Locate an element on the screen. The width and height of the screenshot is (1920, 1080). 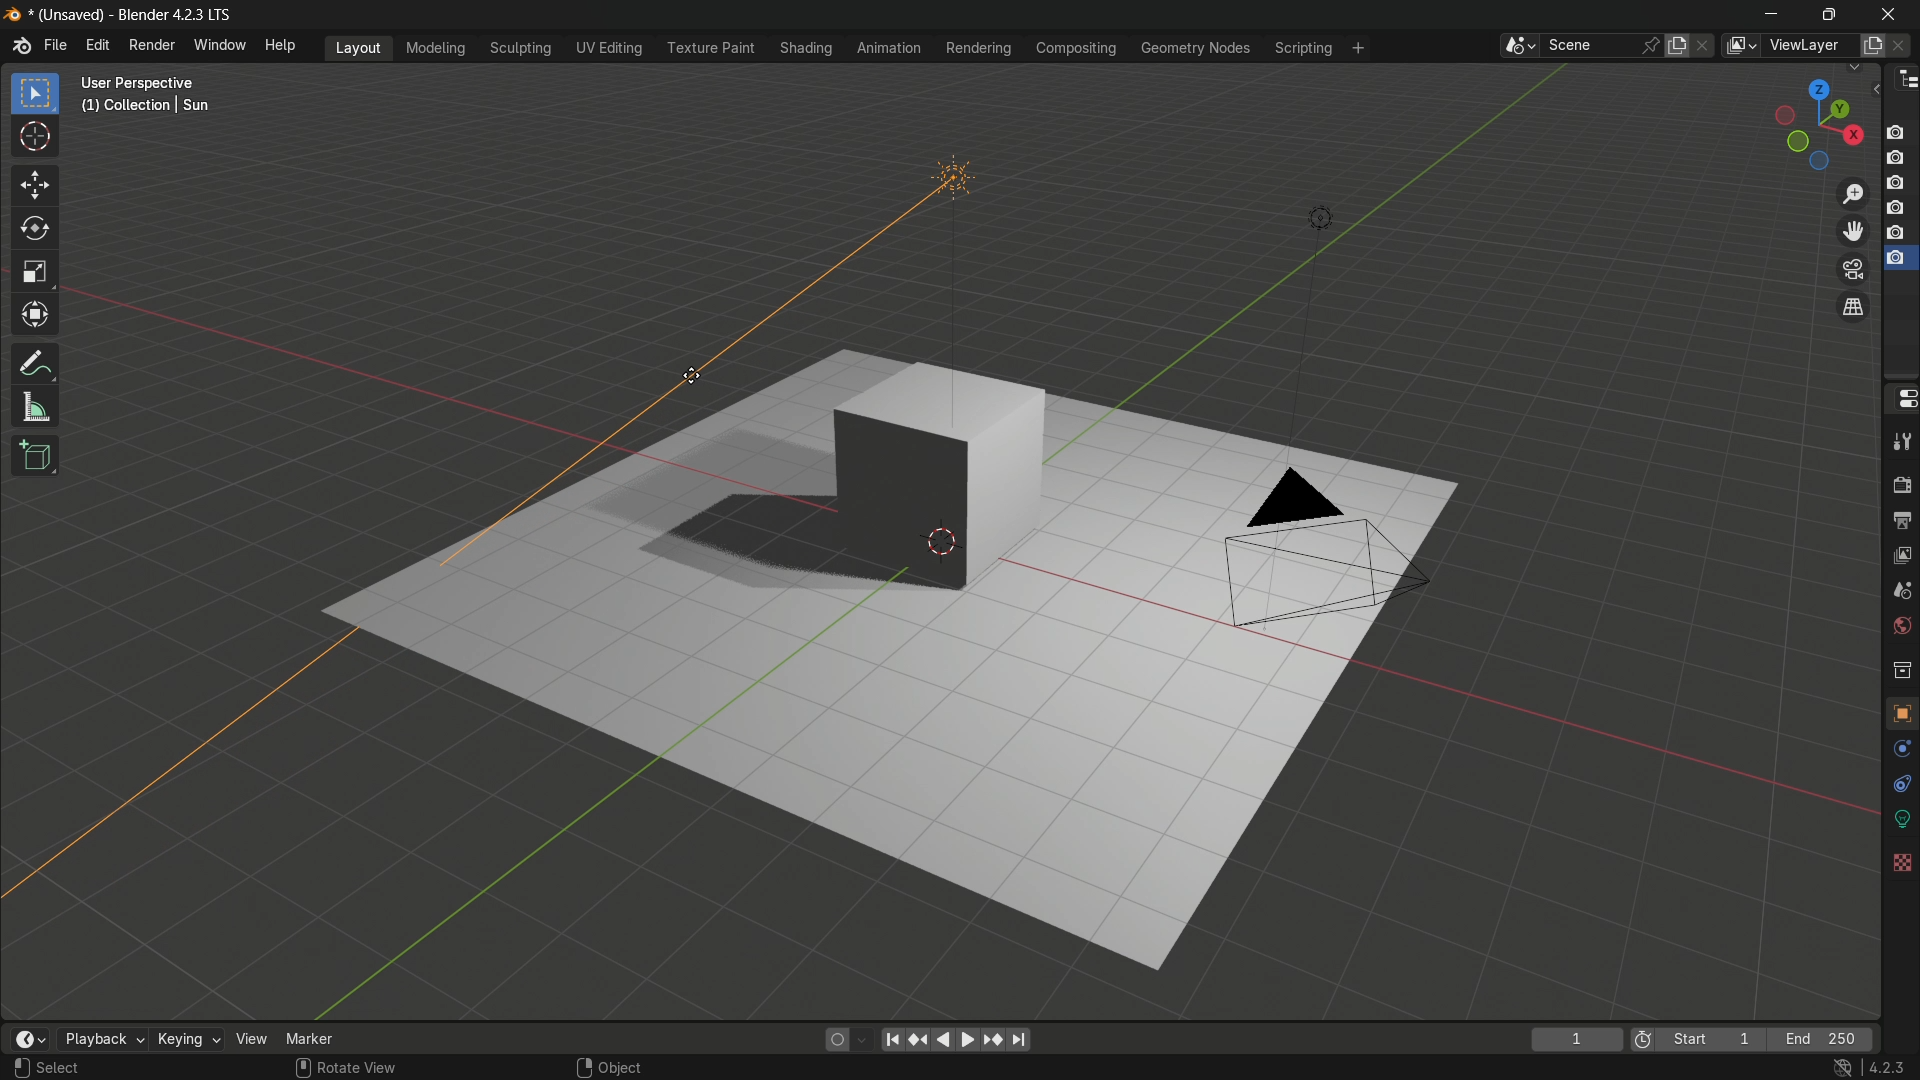
output is located at coordinates (1902, 521).